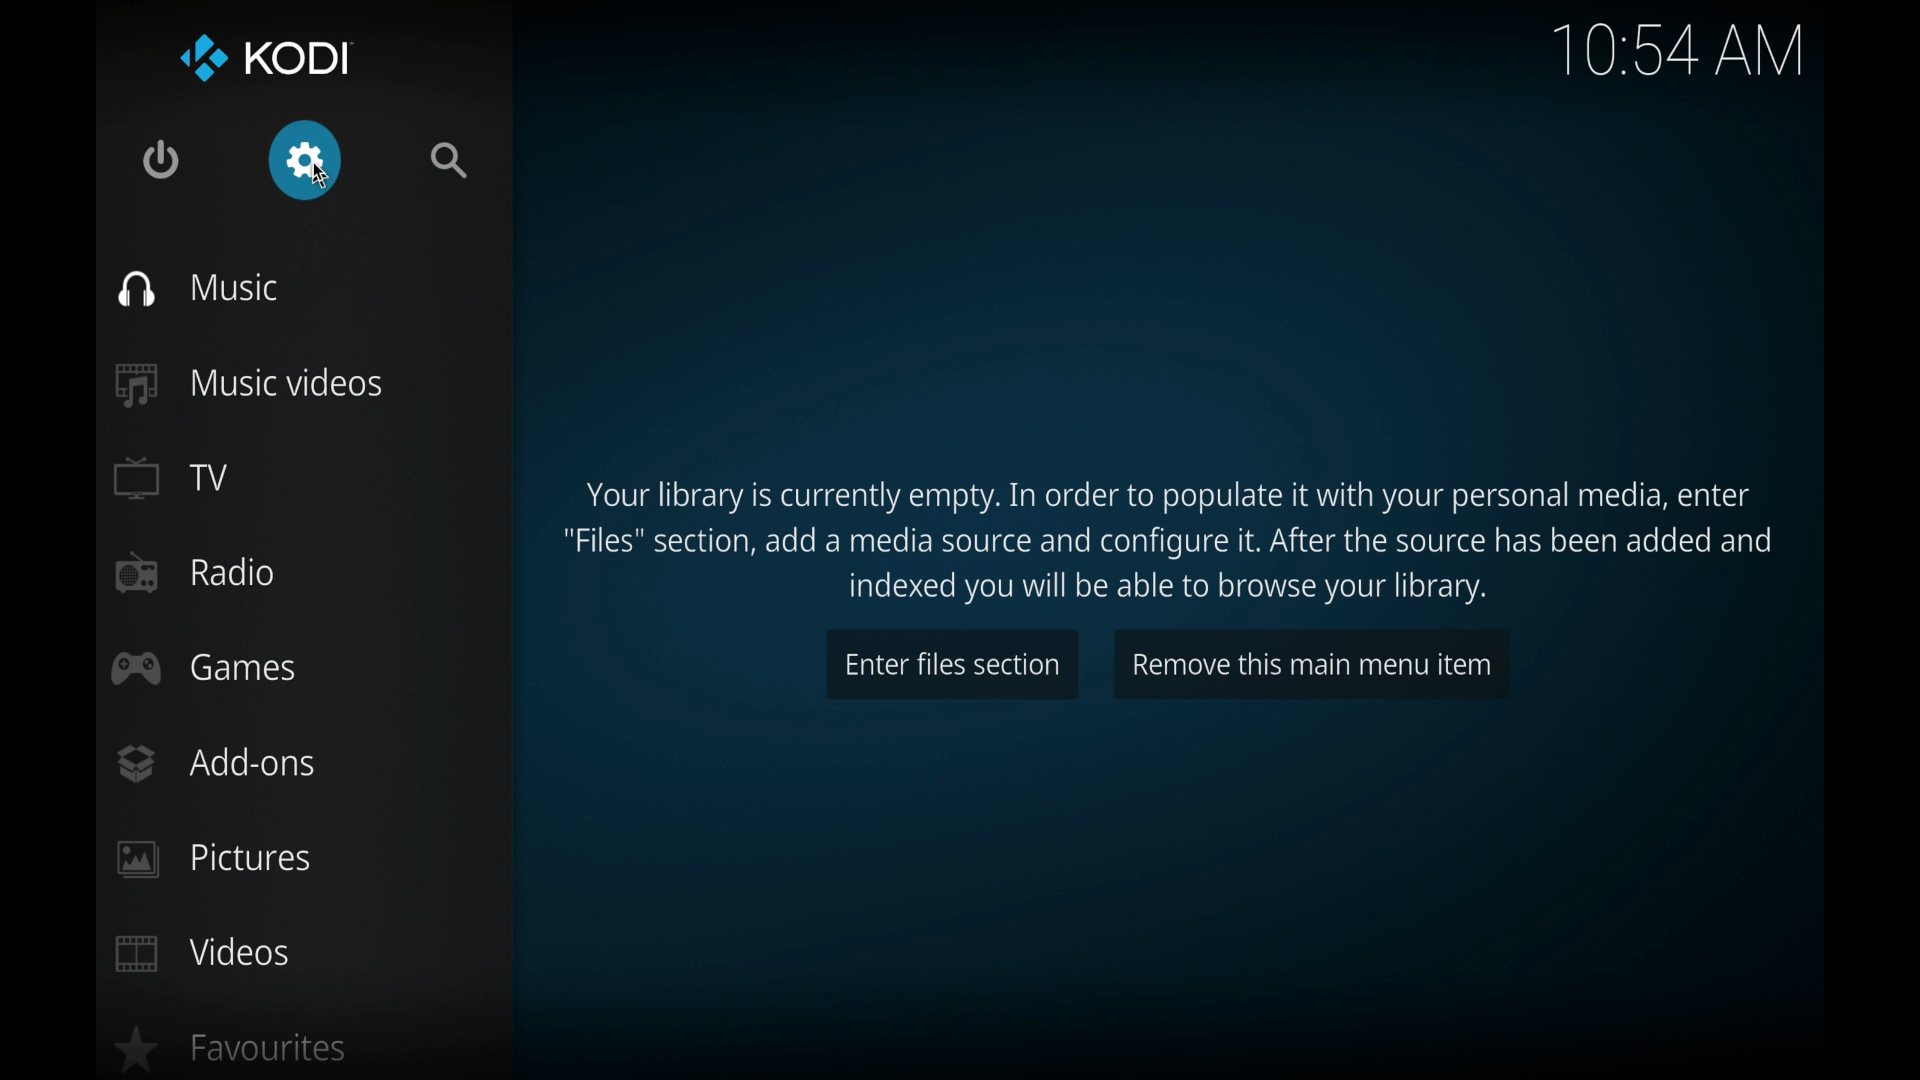 The height and width of the screenshot is (1080, 1920). Describe the element at coordinates (263, 59) in the screenshot. I see `kodi` at that location.